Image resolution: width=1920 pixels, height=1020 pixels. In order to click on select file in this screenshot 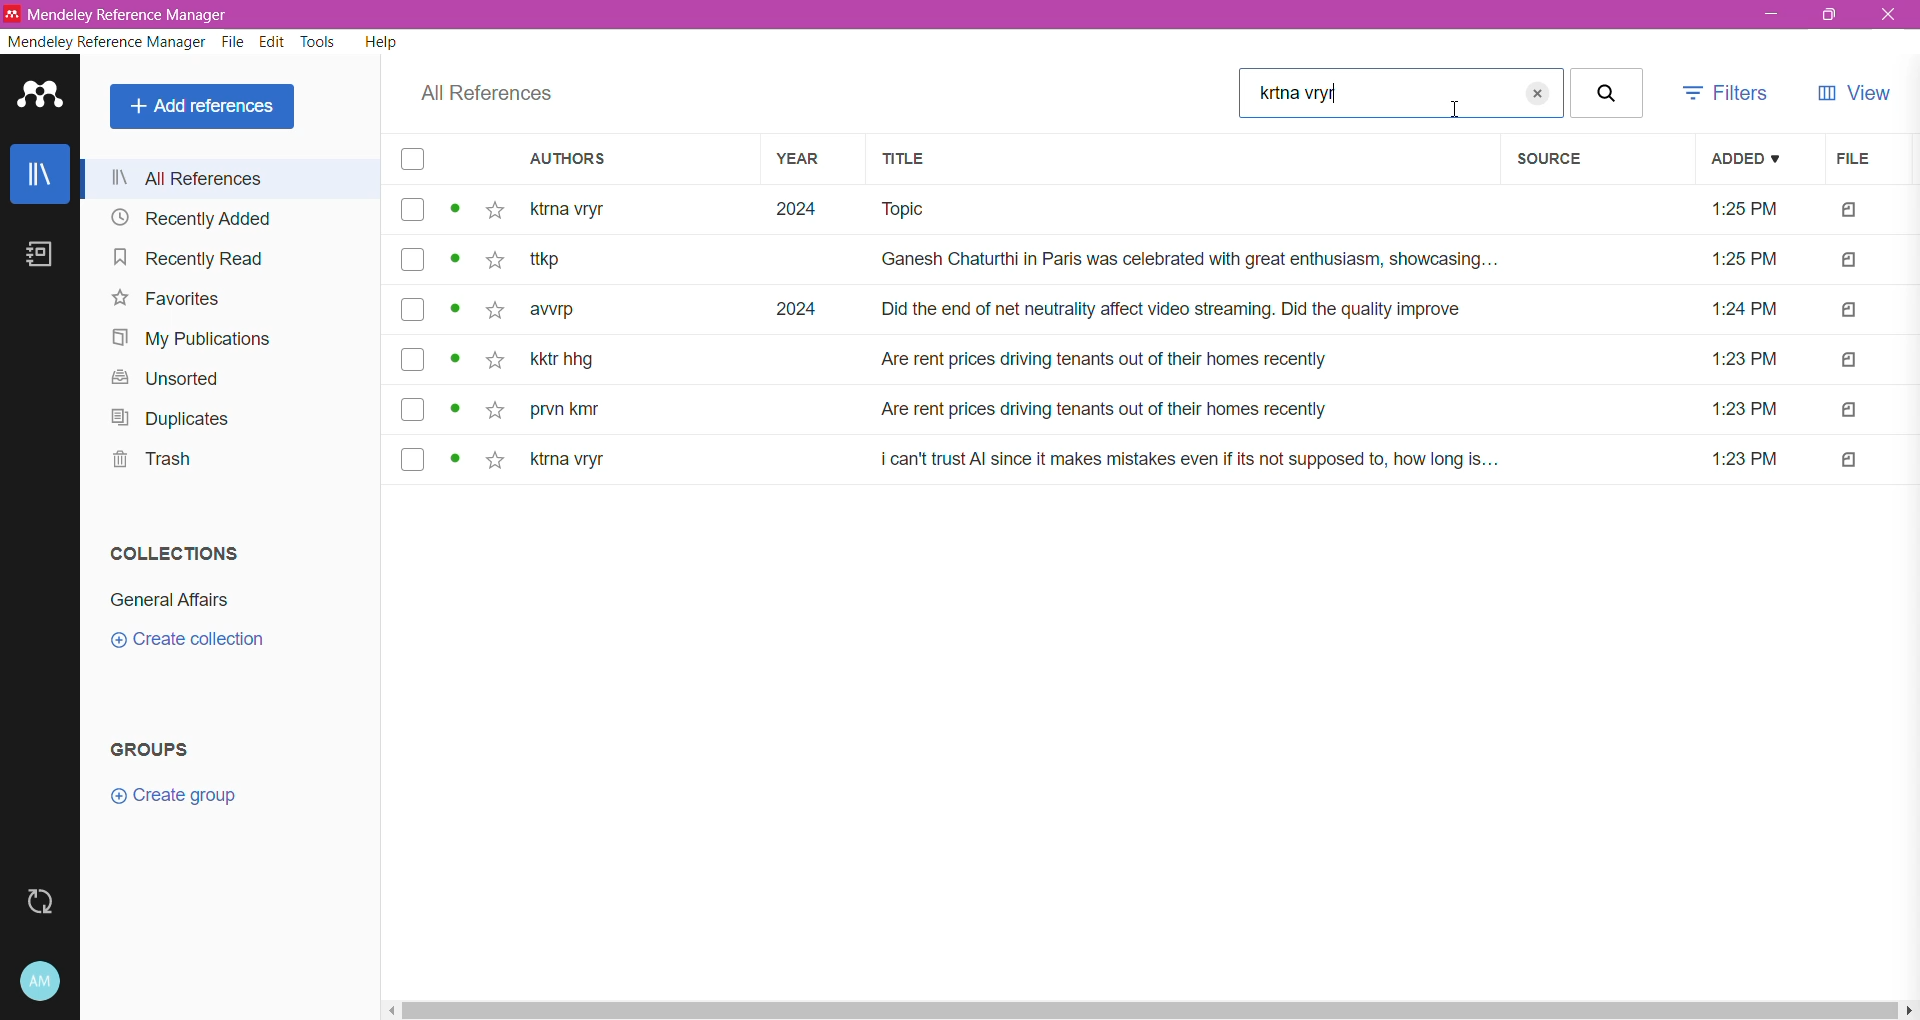, I will do `click(412, 308)`.